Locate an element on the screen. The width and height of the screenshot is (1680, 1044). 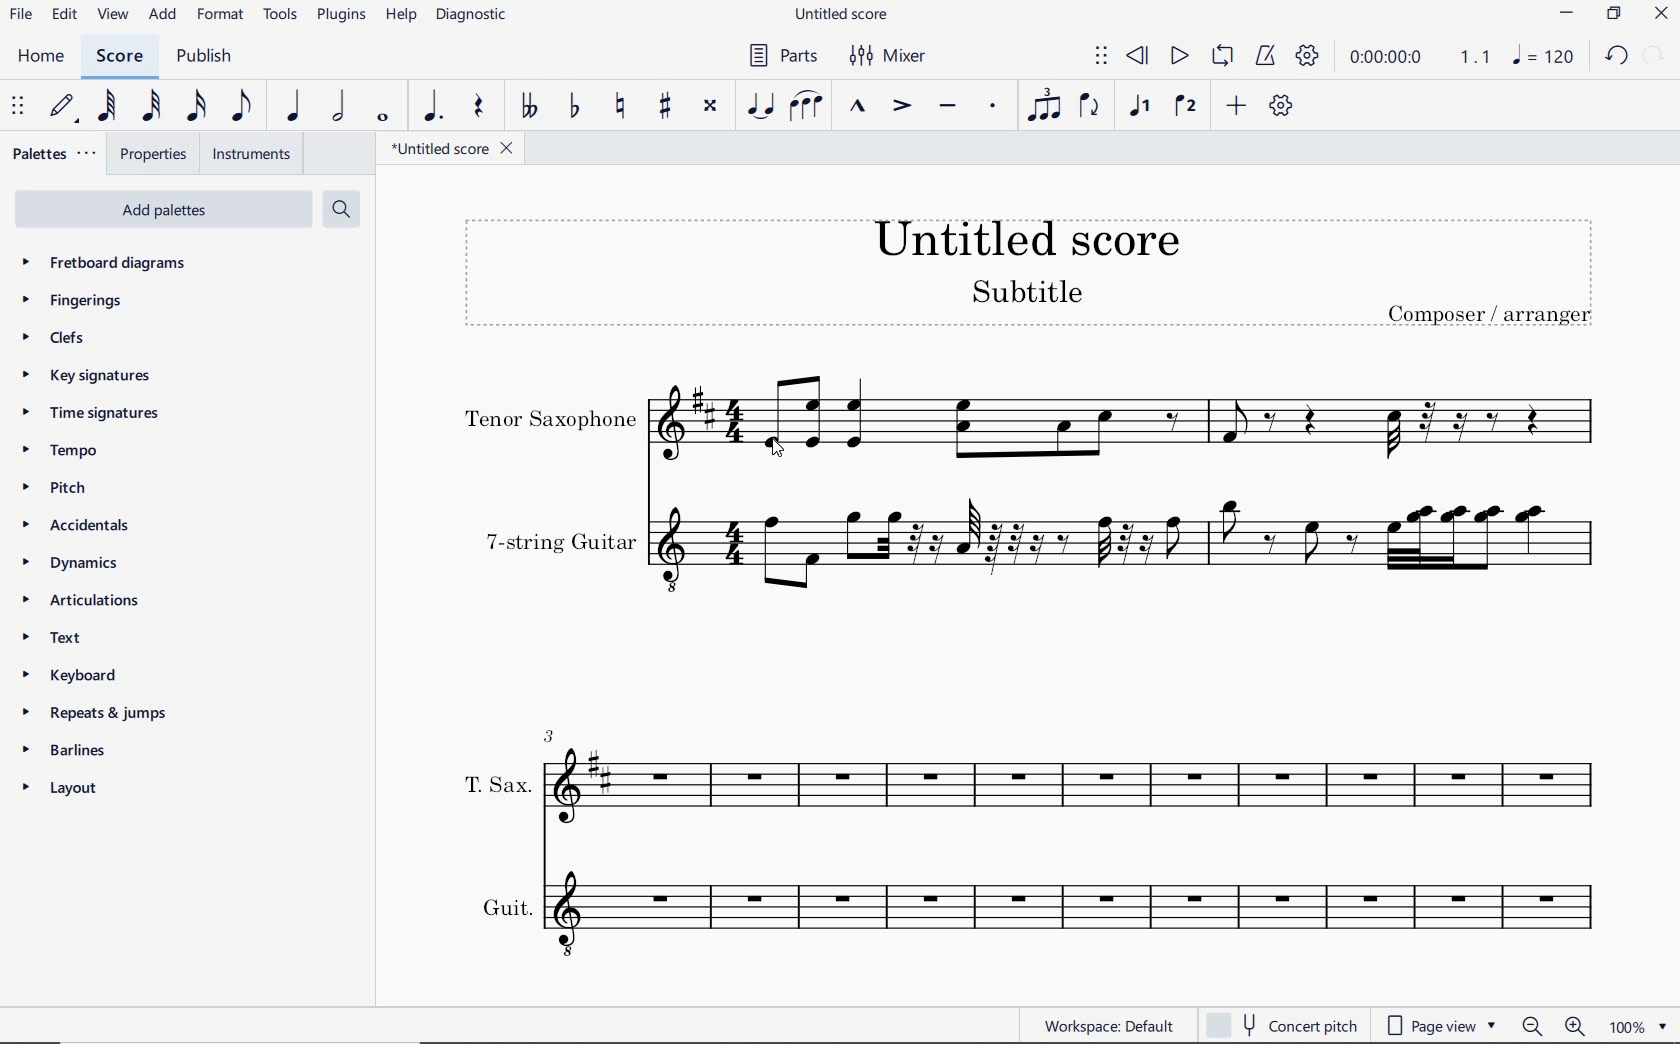
WHOLE NOTE is located at coordinates (383, 120).